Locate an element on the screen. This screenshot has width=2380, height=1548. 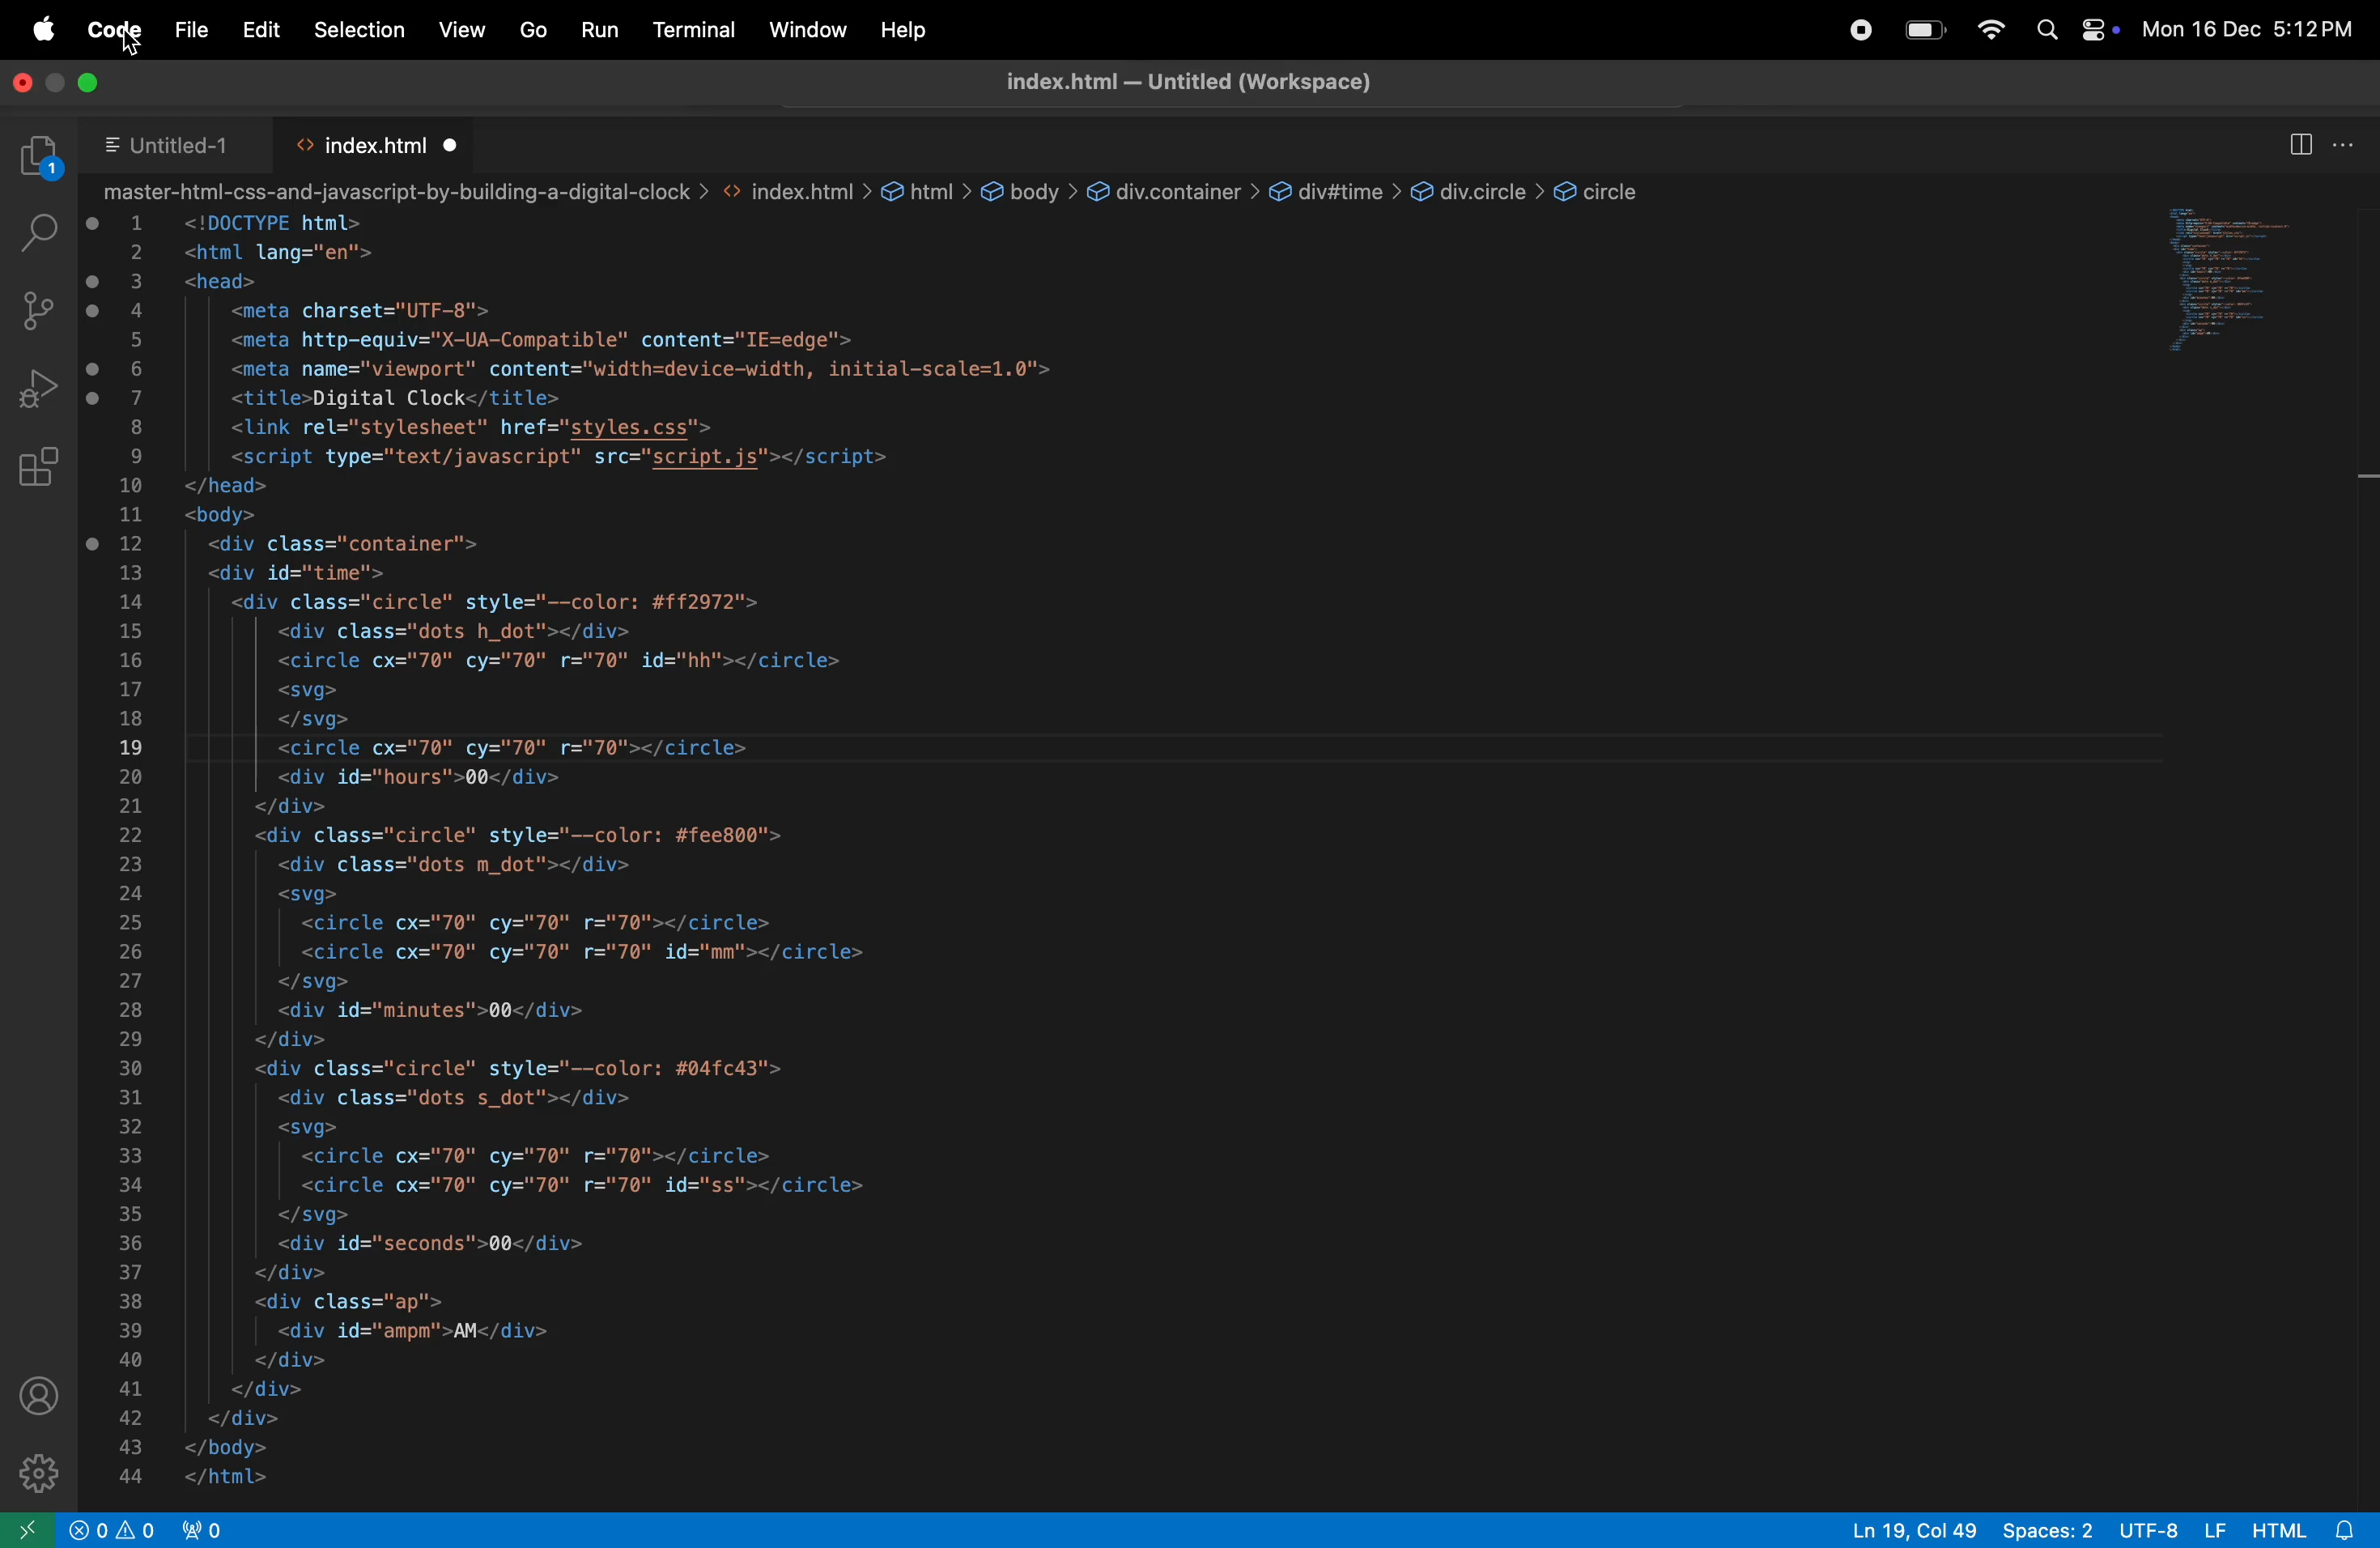
extensions is located at coordinates (38, 471).